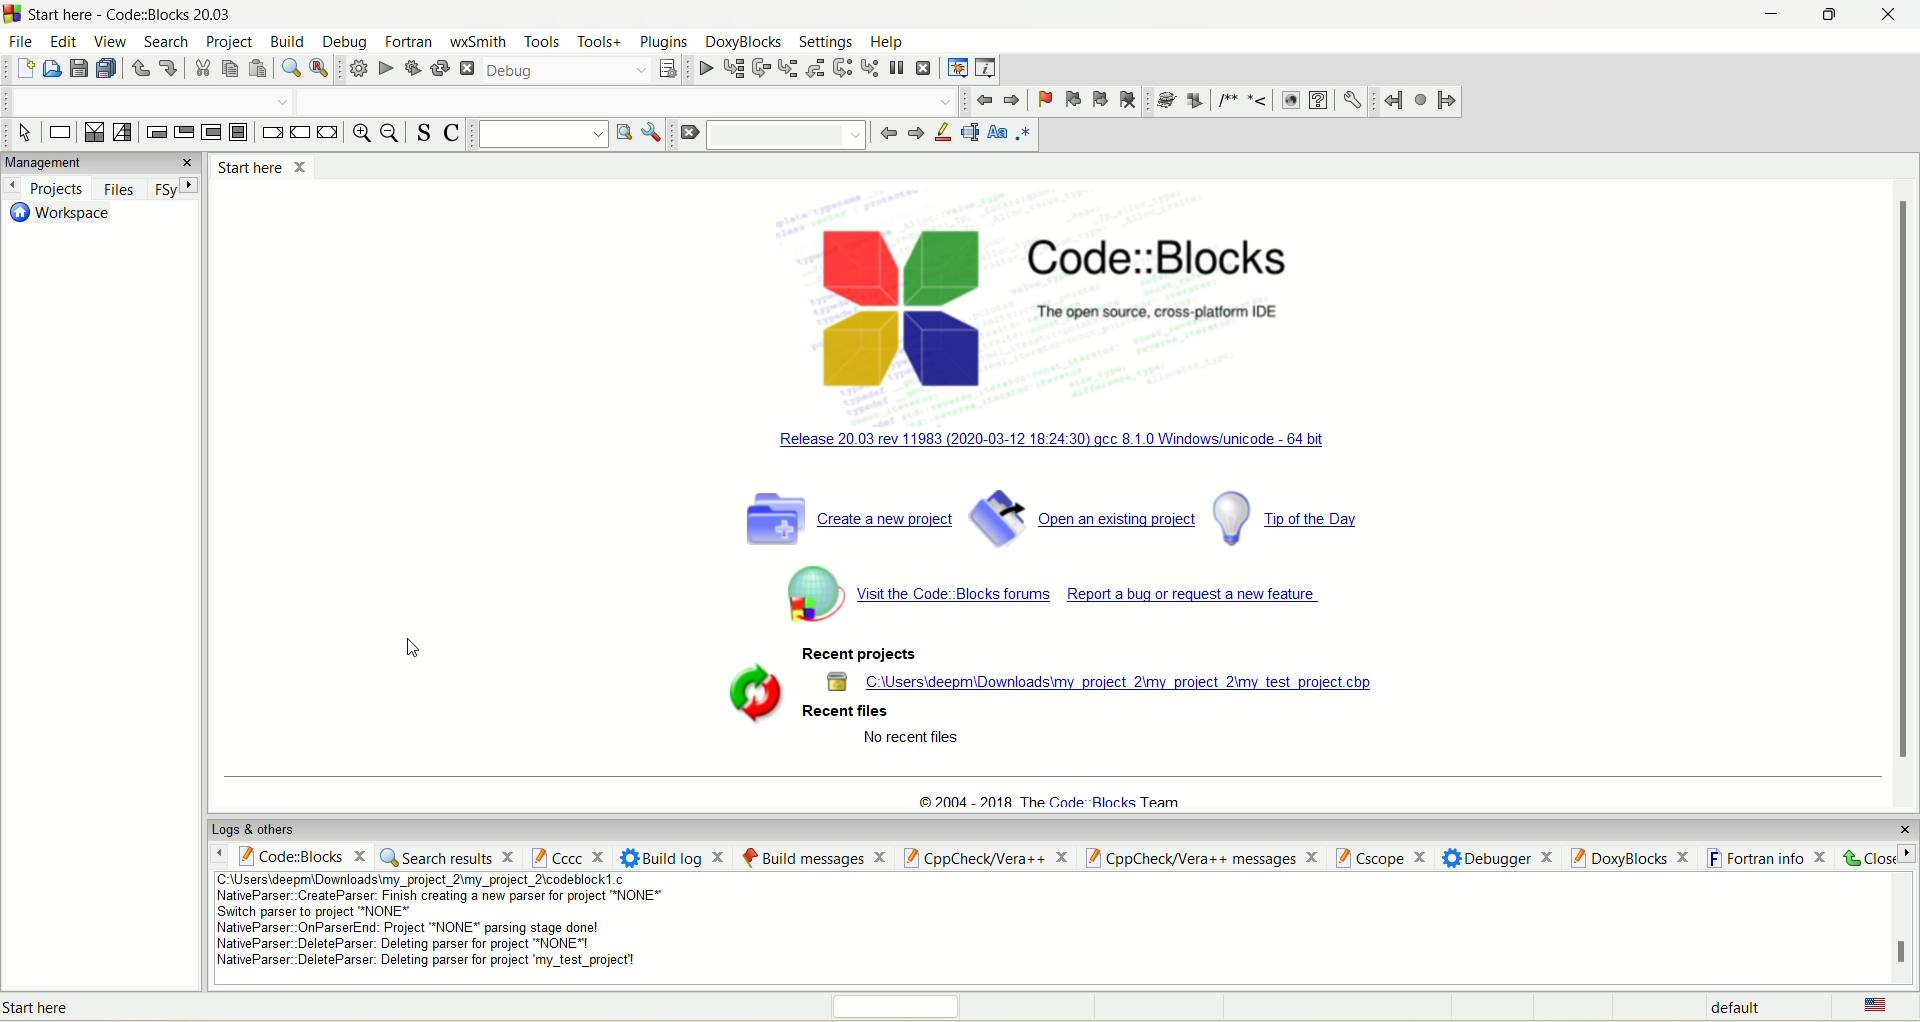 The height and width of the screenshot is (1022, 1920). What do you see at coordinates (946, 133) in the screenshot?
I see `highlight` at bounding box center [946, 133].